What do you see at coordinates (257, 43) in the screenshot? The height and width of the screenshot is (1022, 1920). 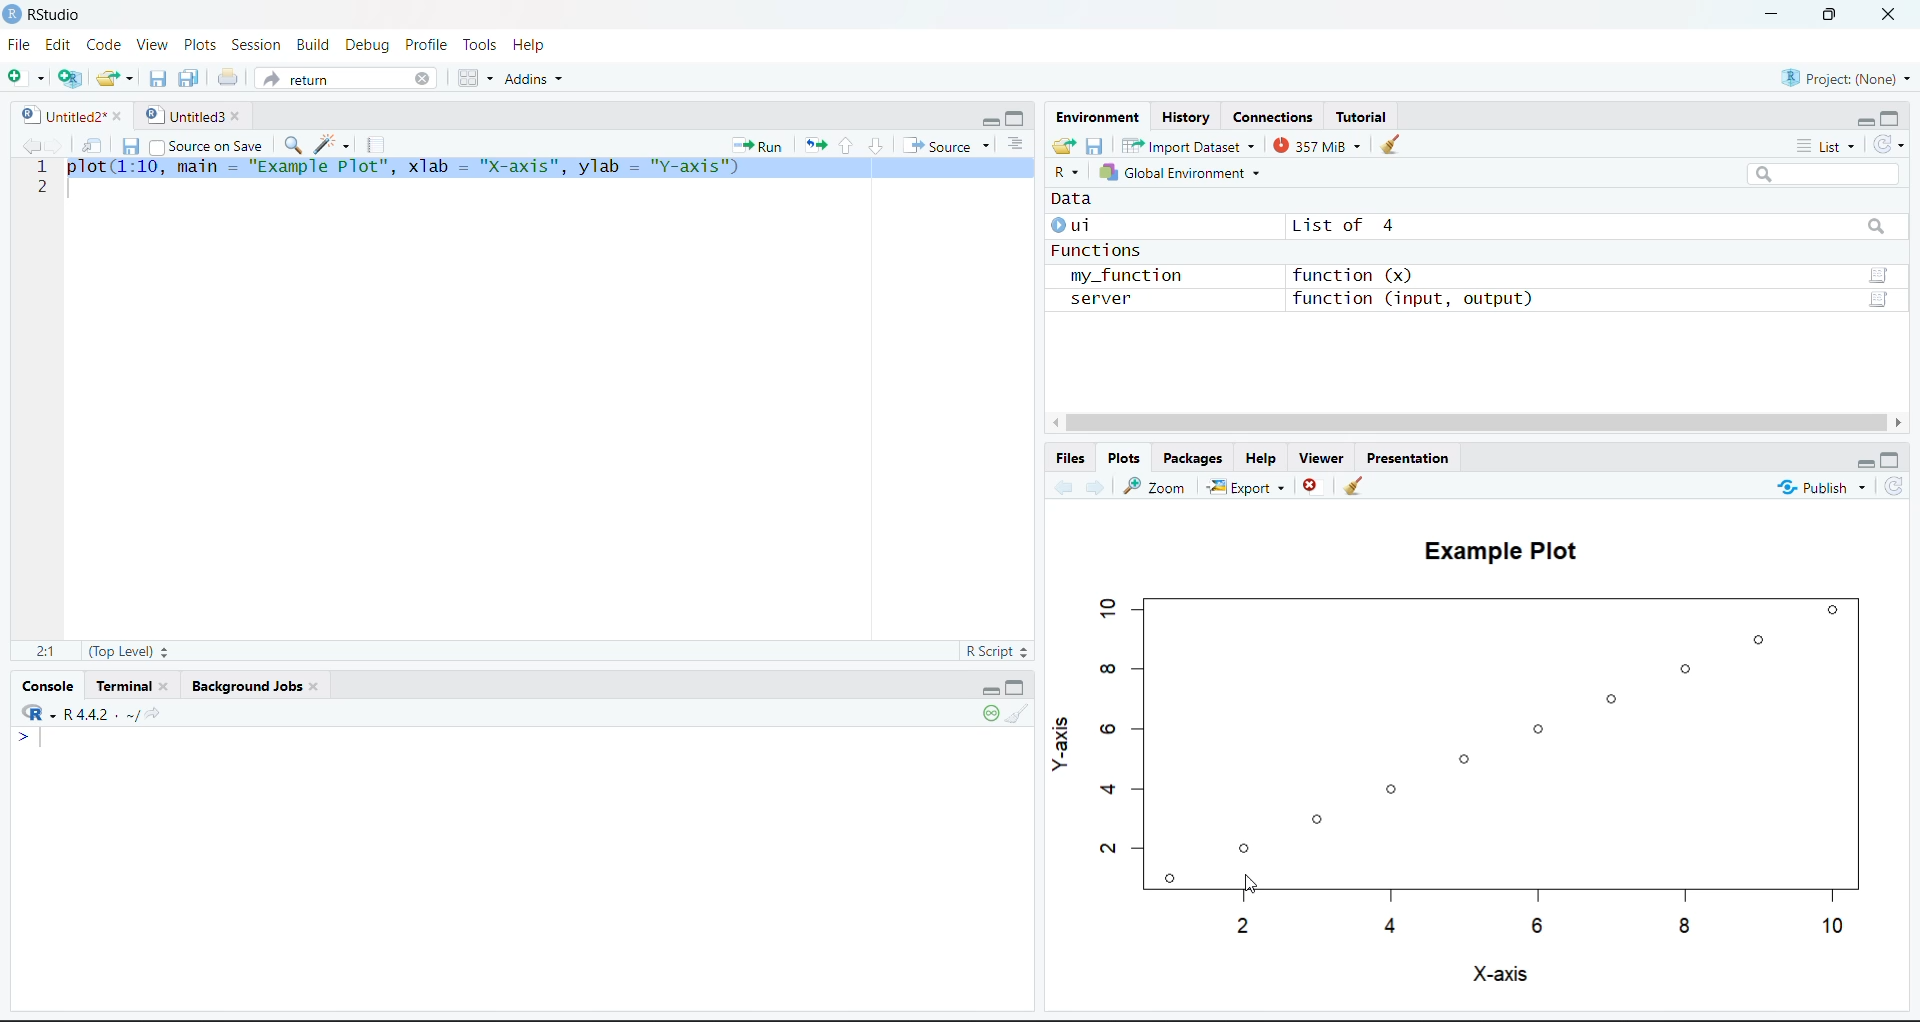 I see `Session` at bounding box center [257, 43].